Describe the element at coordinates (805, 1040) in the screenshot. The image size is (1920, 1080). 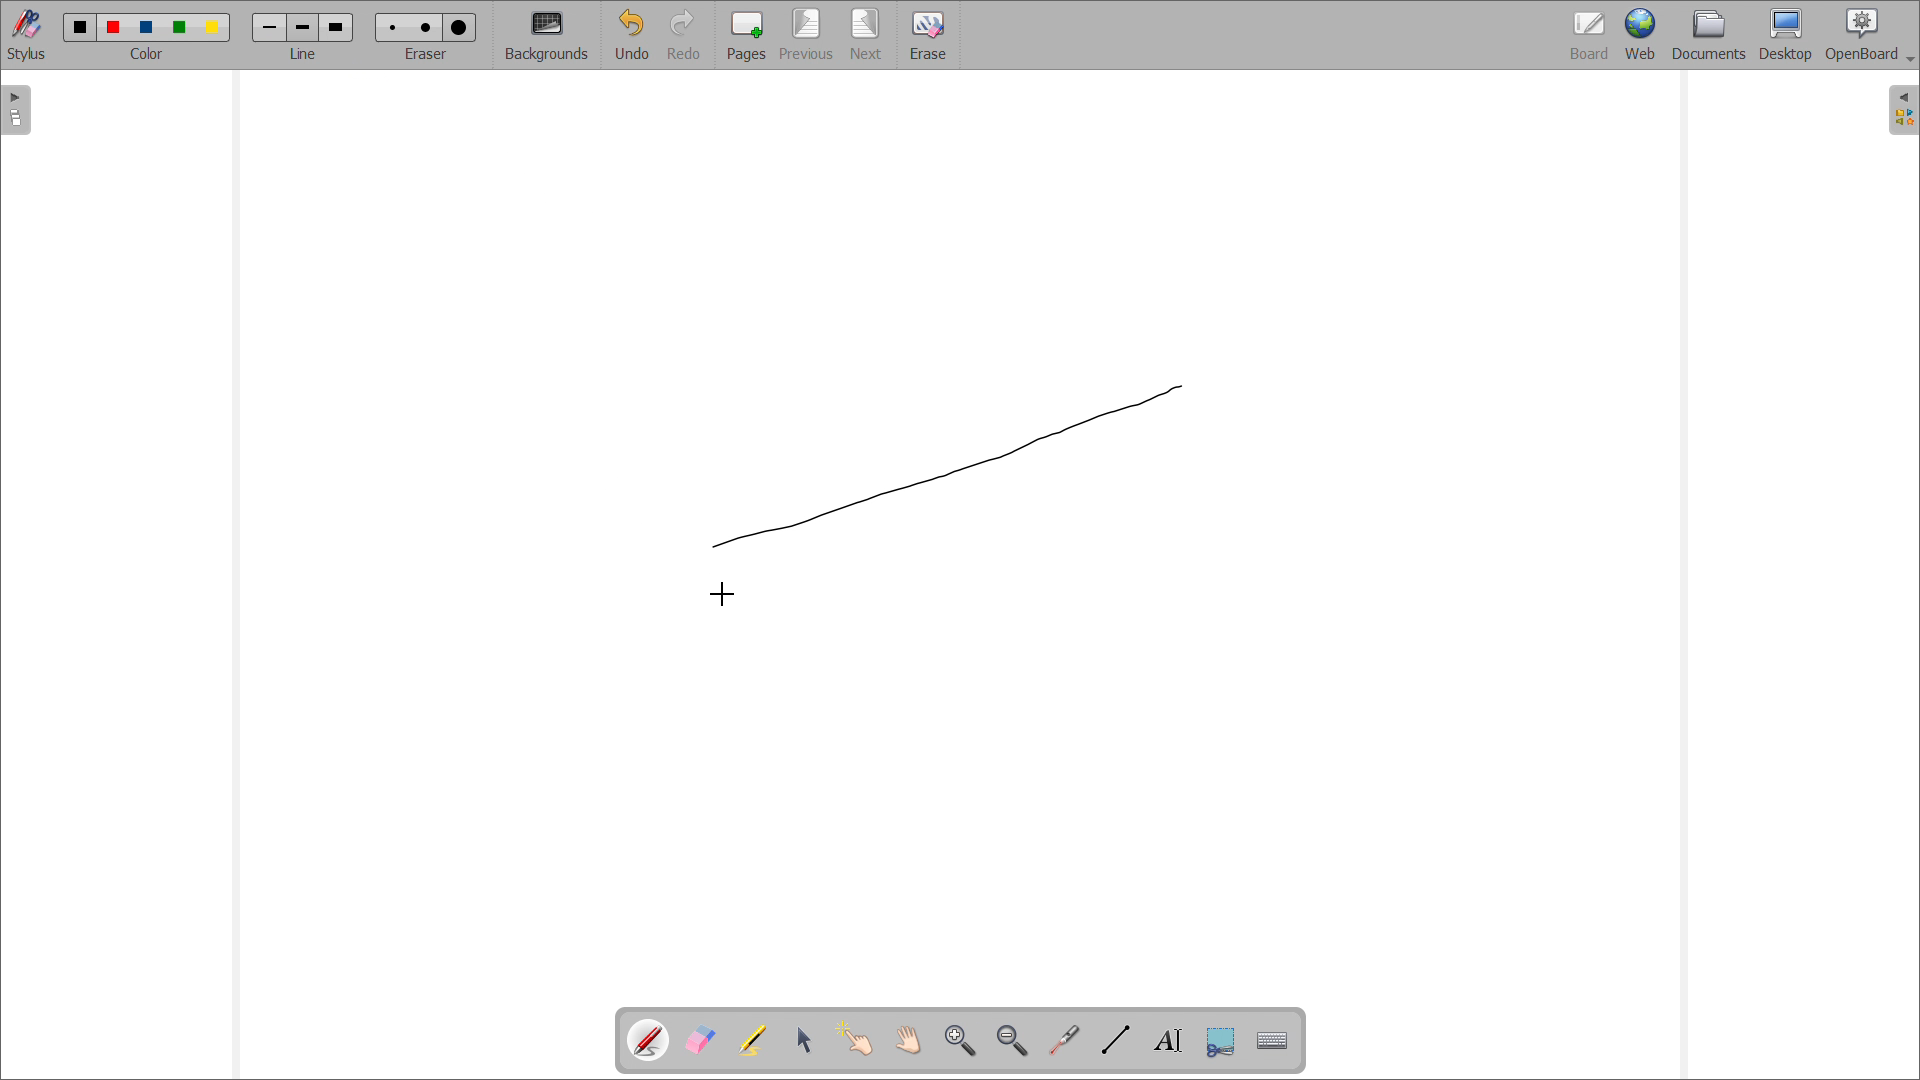
I see `select and modify objects` at that location.